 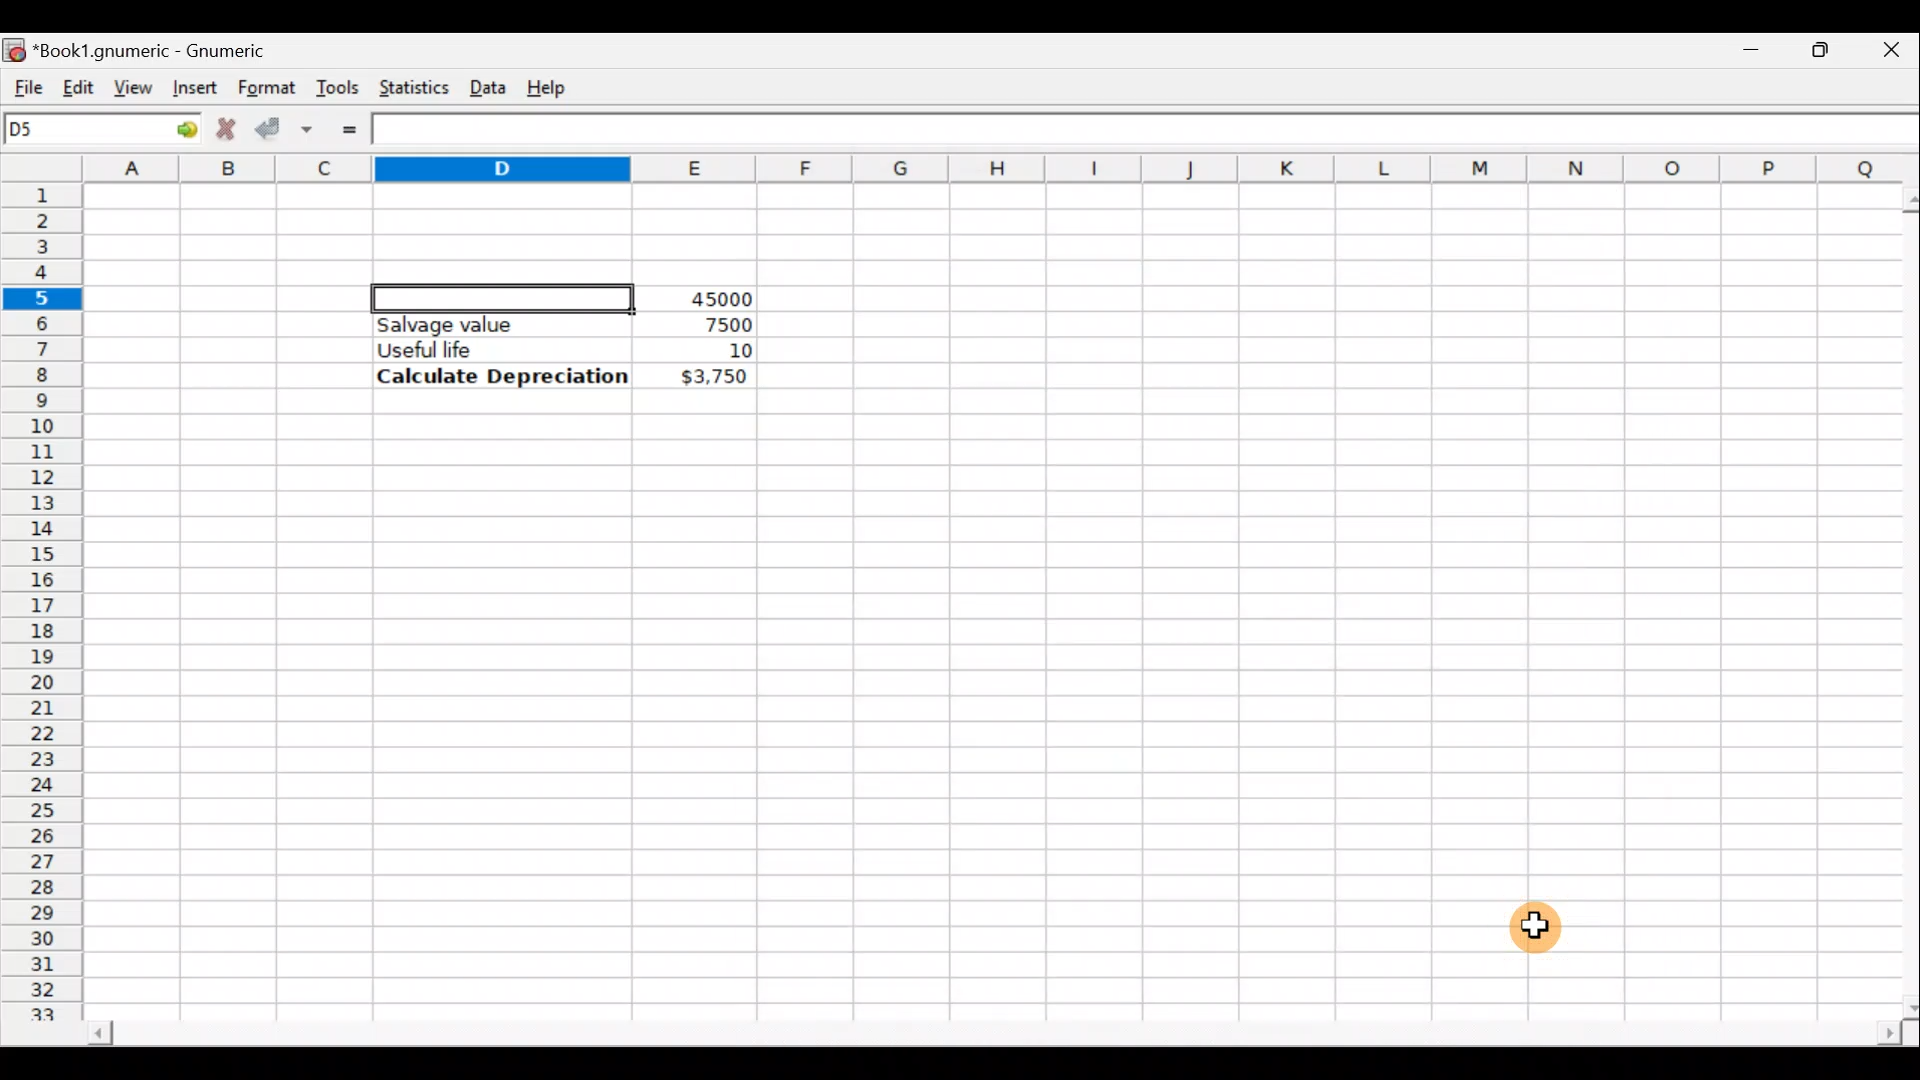 What do you see at coordinates (491, 349) in the screenshot?
I see `Useful life` at bounding box center [491, 349].